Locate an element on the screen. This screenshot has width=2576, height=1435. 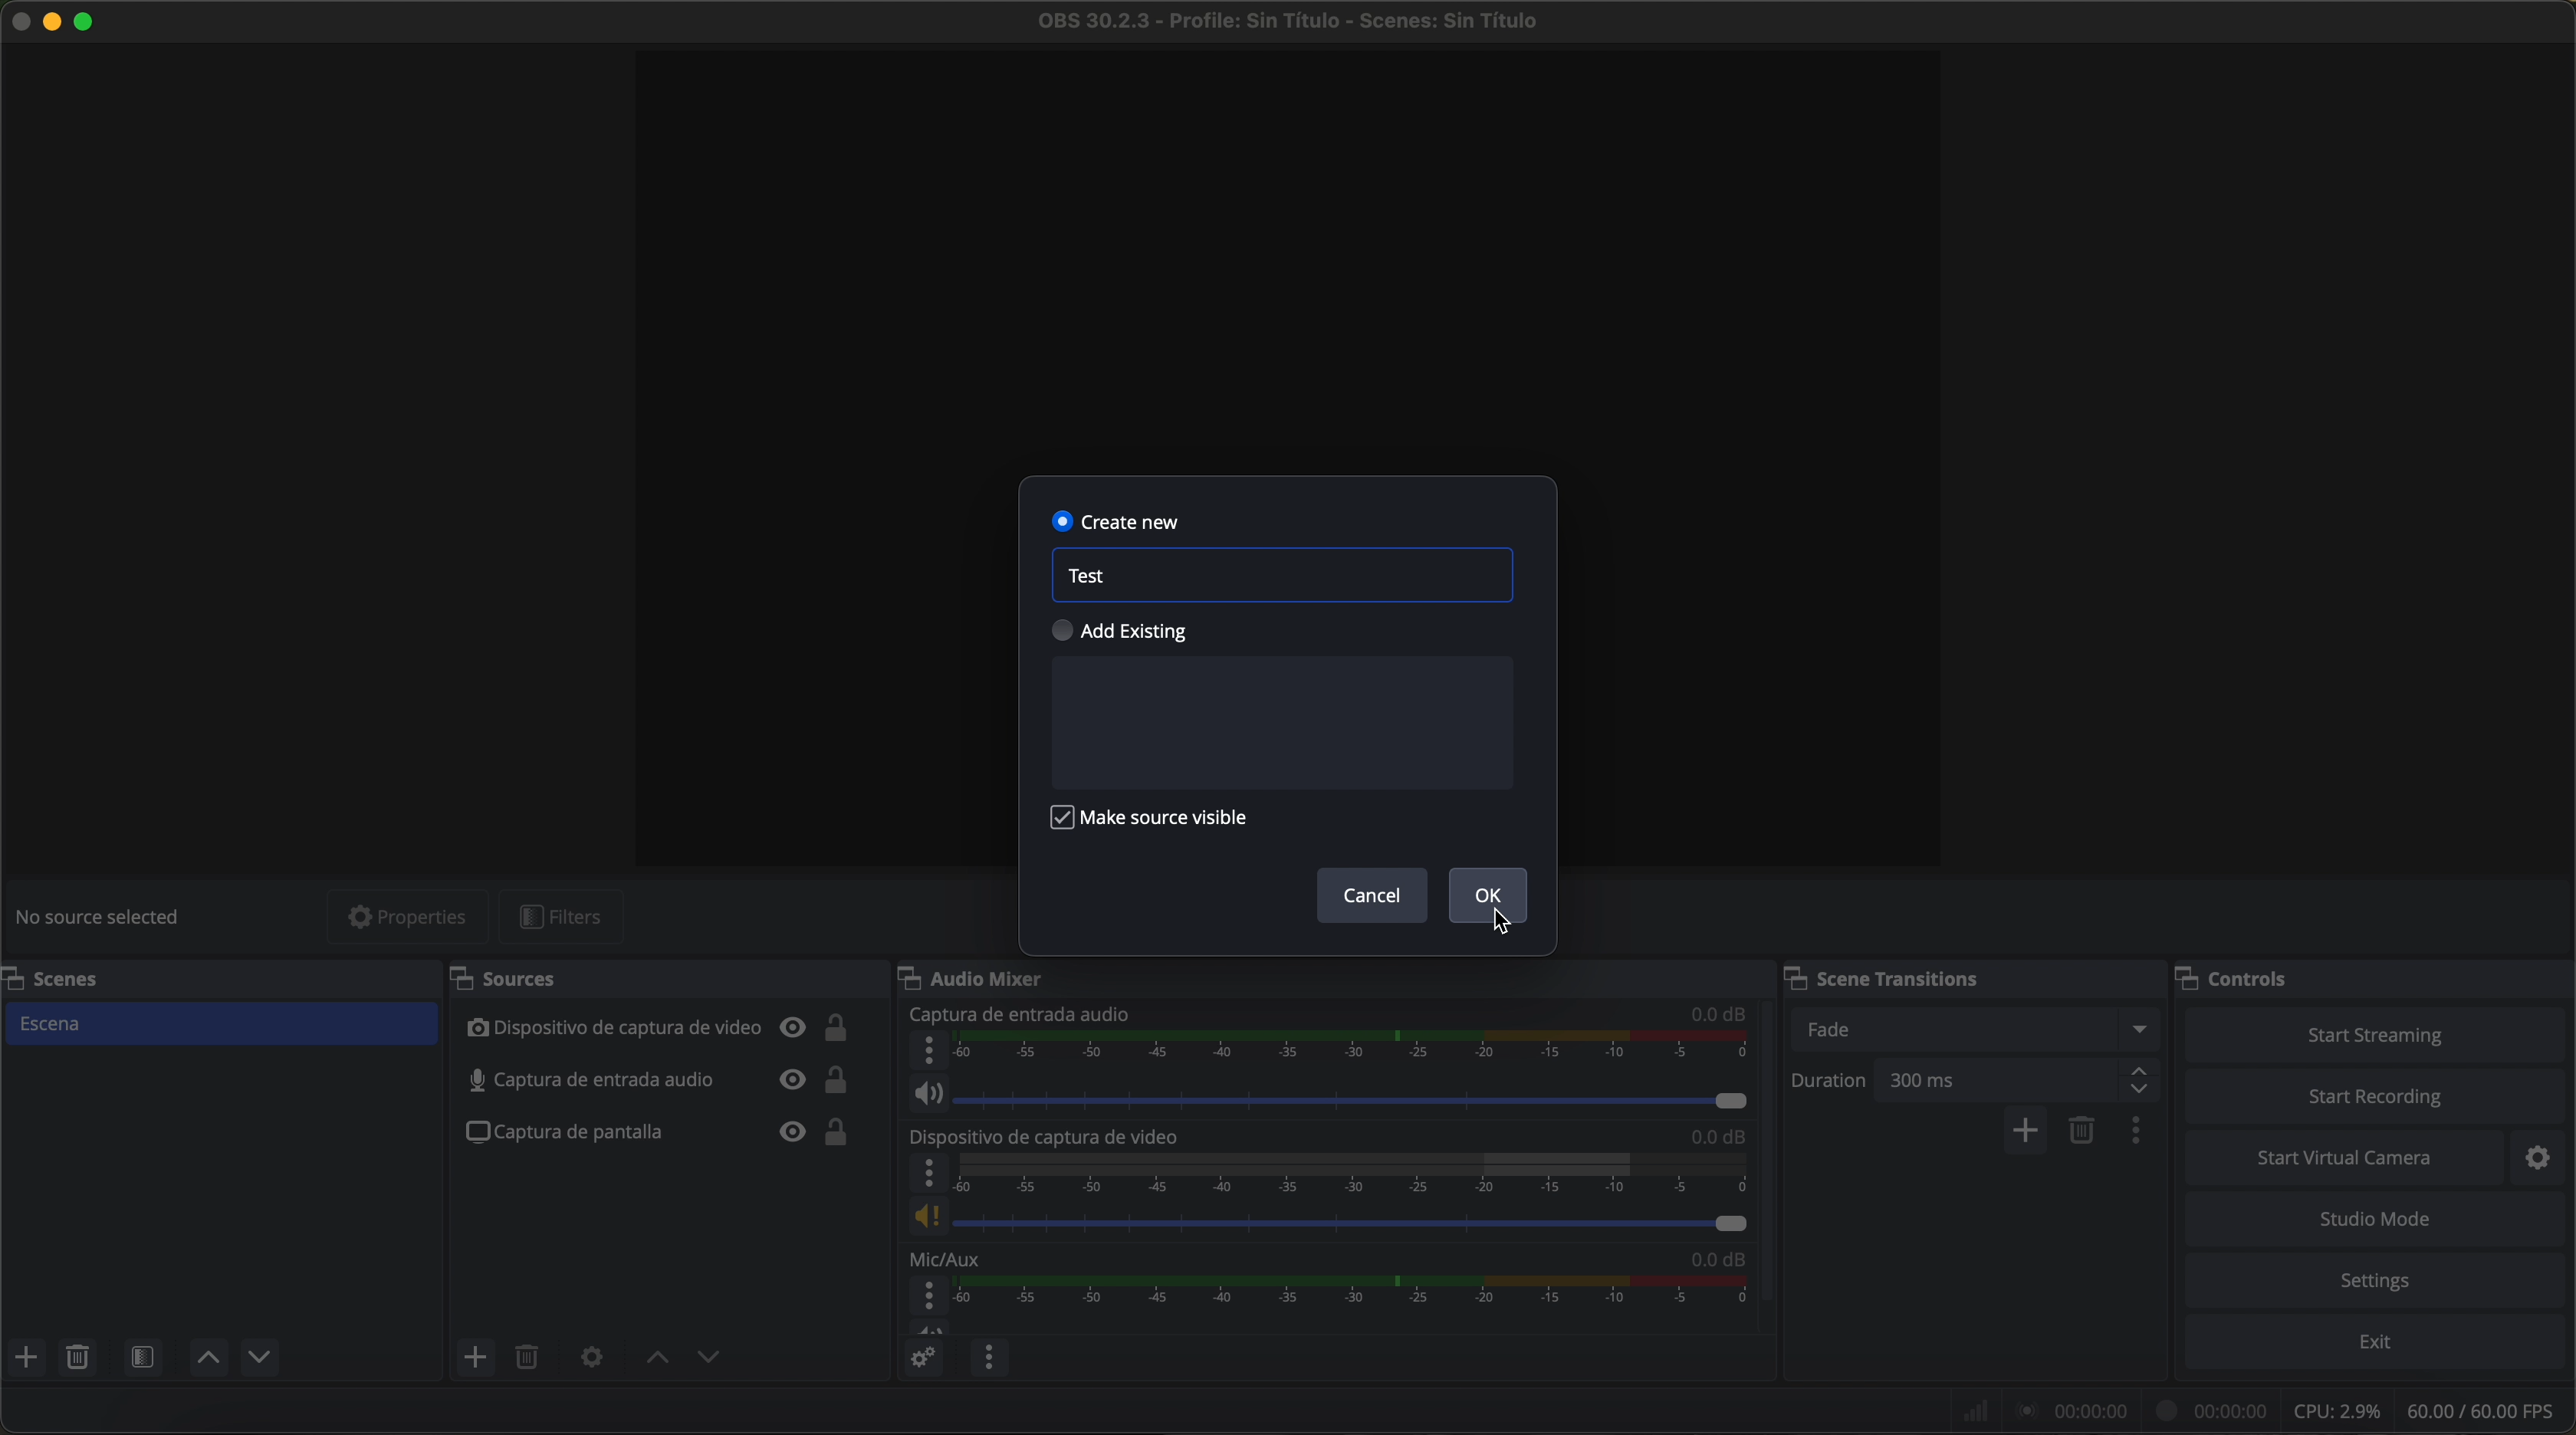
controls is located at coordinates (2251, 974).